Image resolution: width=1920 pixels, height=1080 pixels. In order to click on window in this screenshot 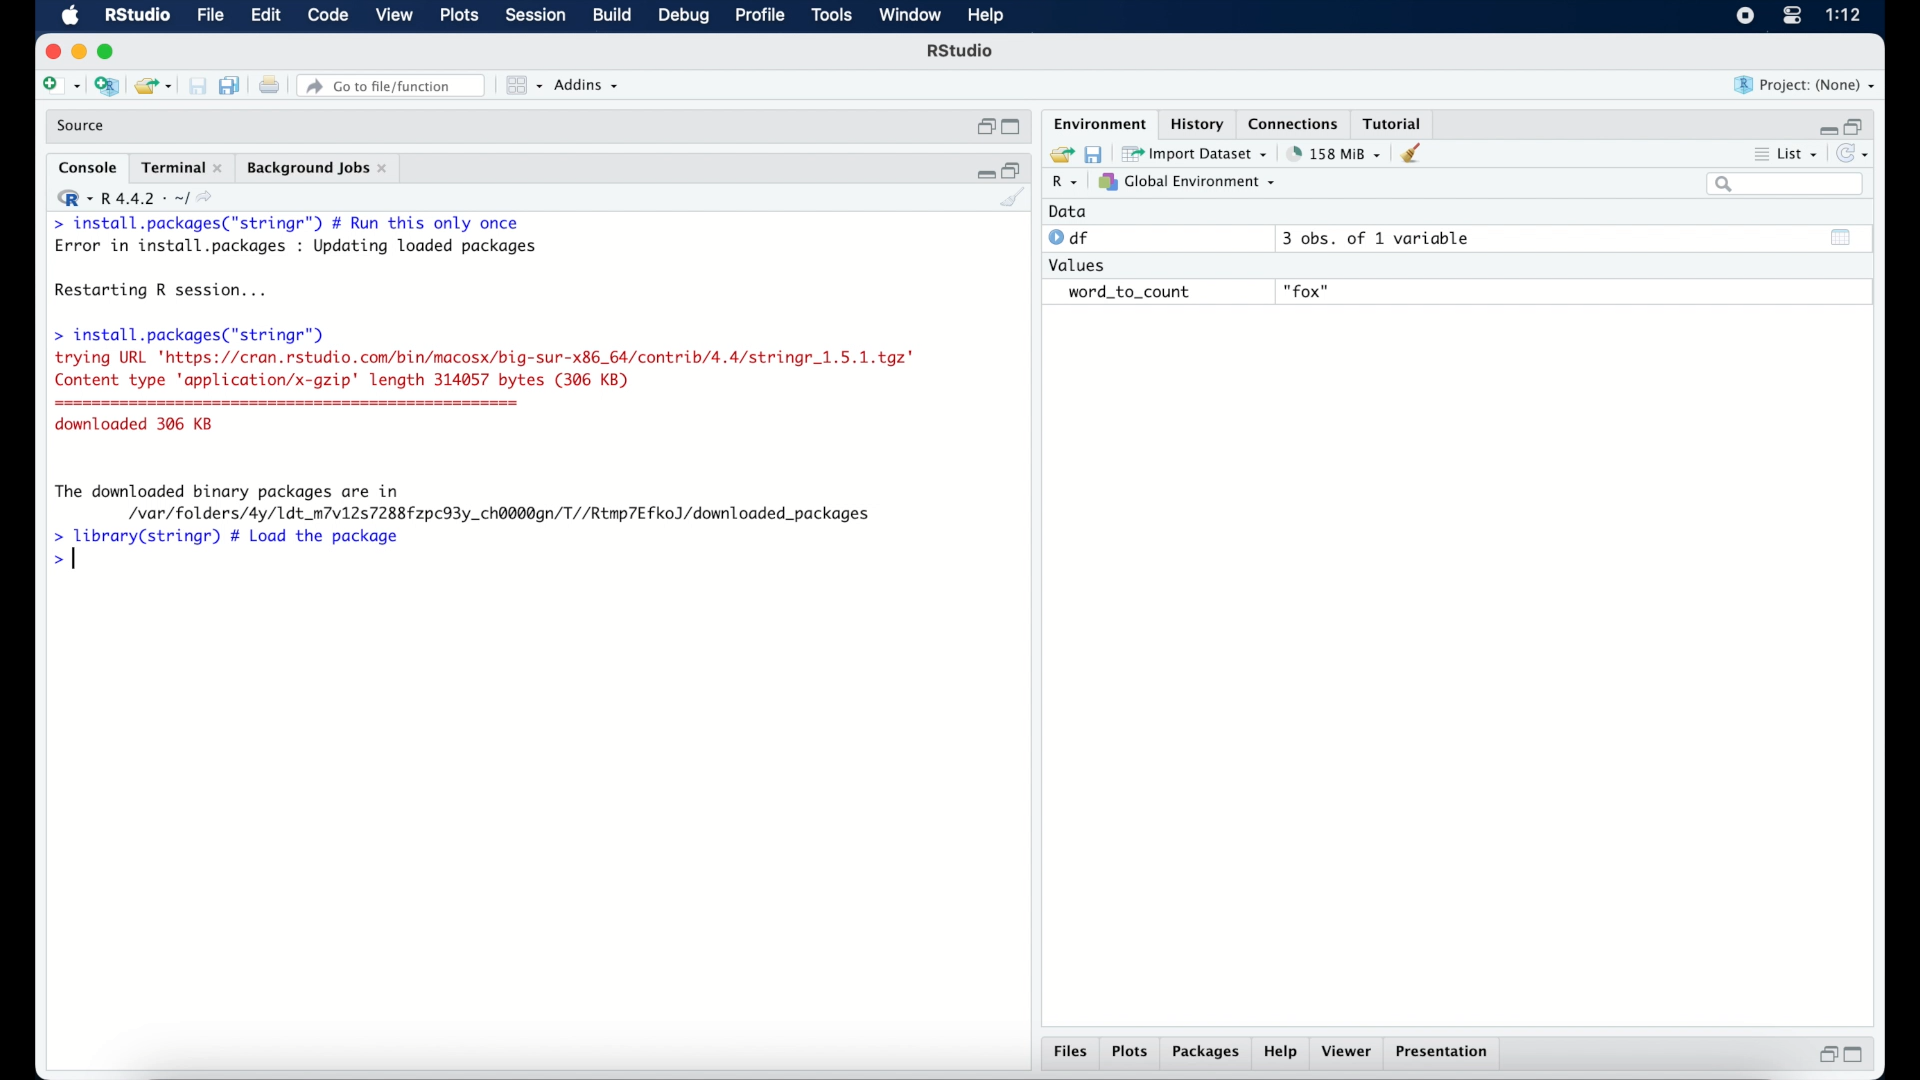, I will do `click(910, 16)`.